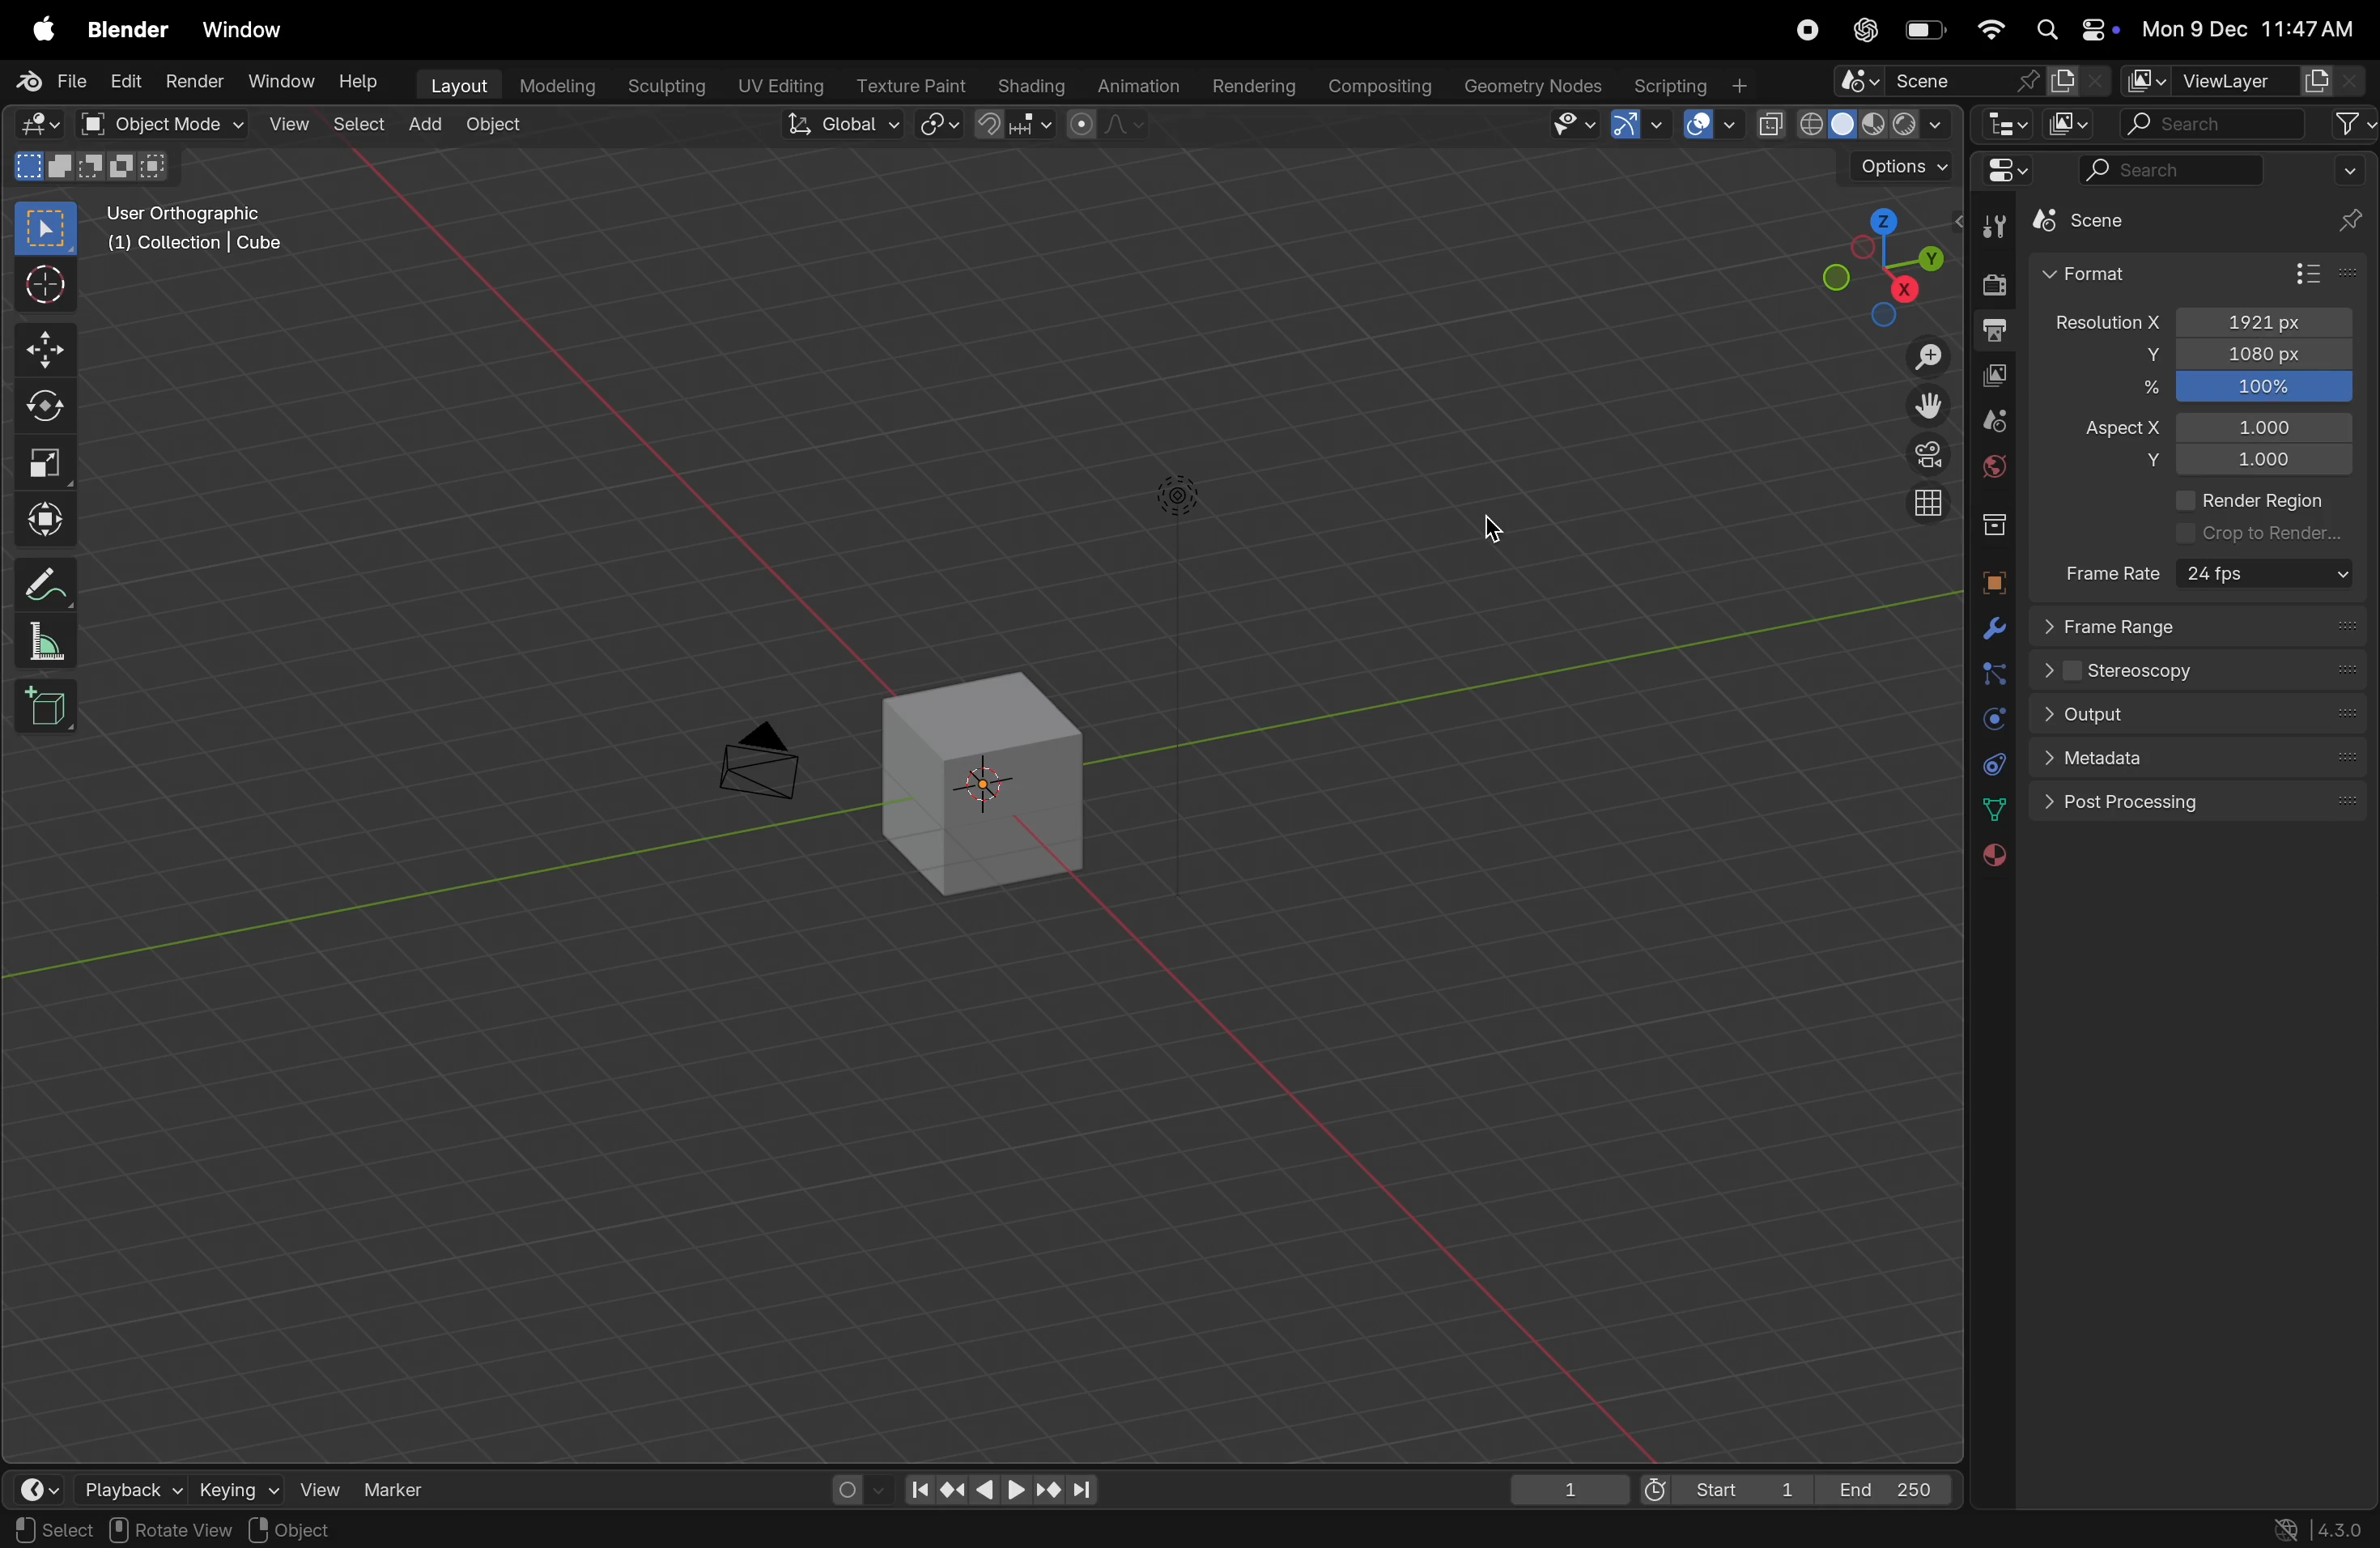 This screenshot has height=1548, width=2380. I want to click on Window, so click(280, 82).